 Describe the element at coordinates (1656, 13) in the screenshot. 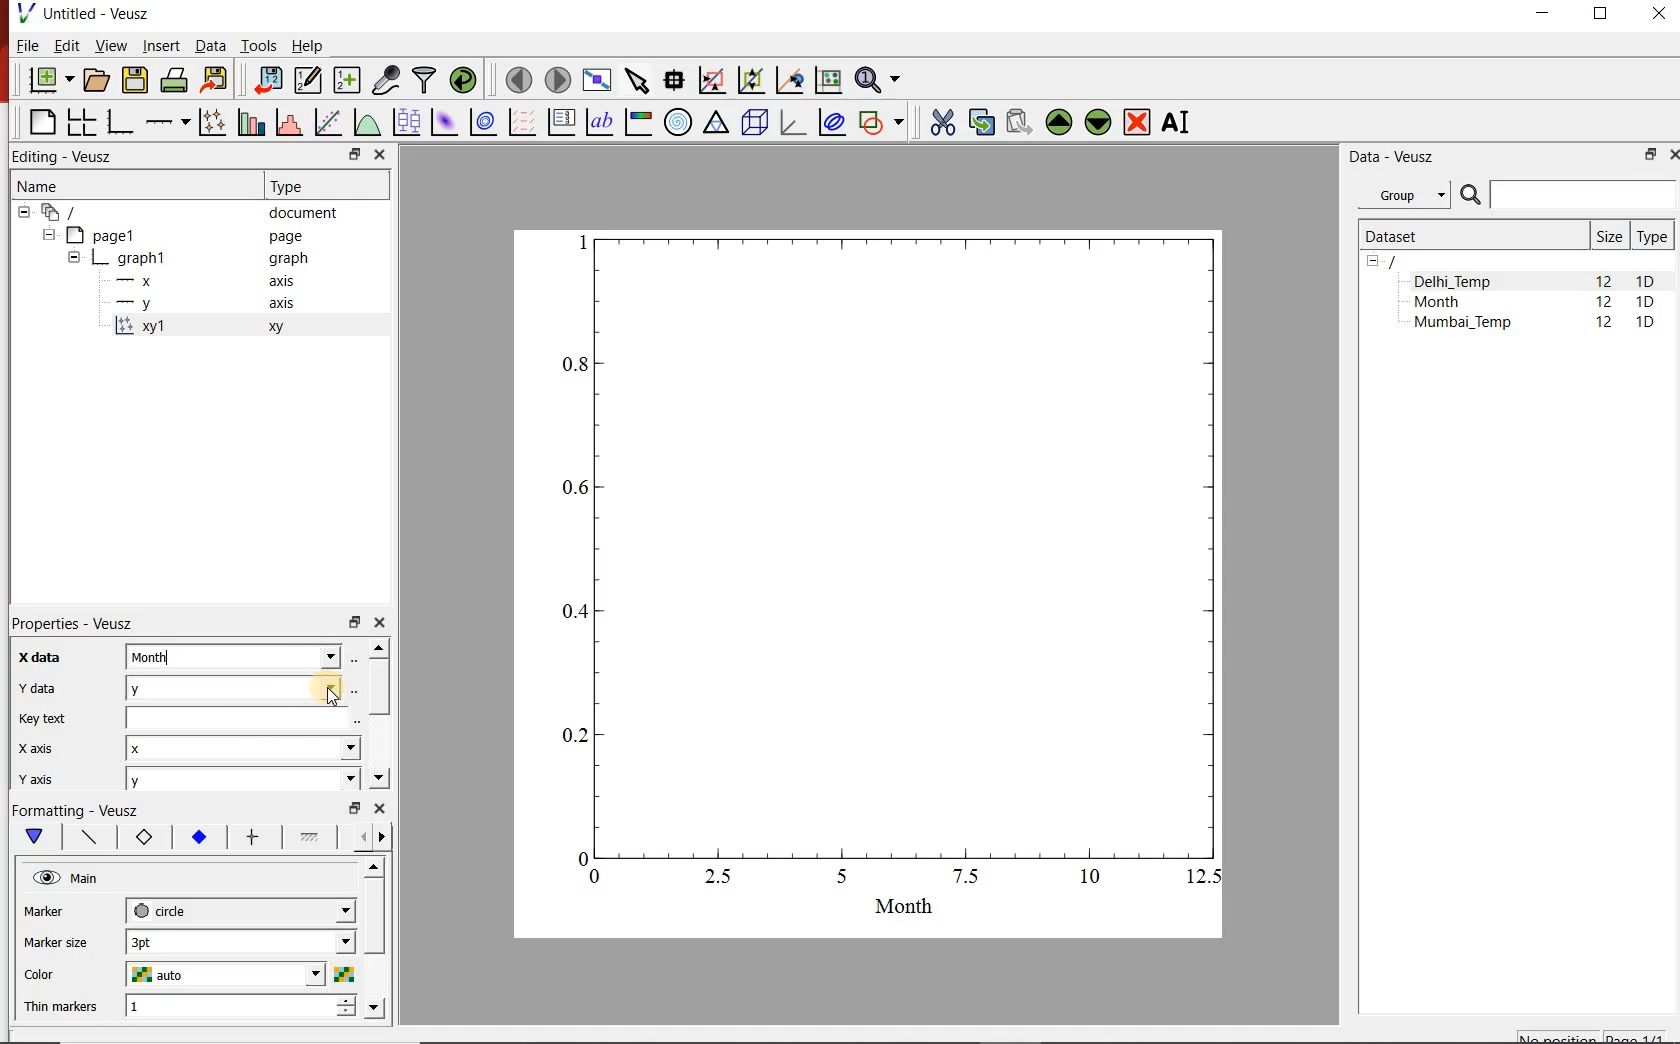

I see `CLOSE` at that location.